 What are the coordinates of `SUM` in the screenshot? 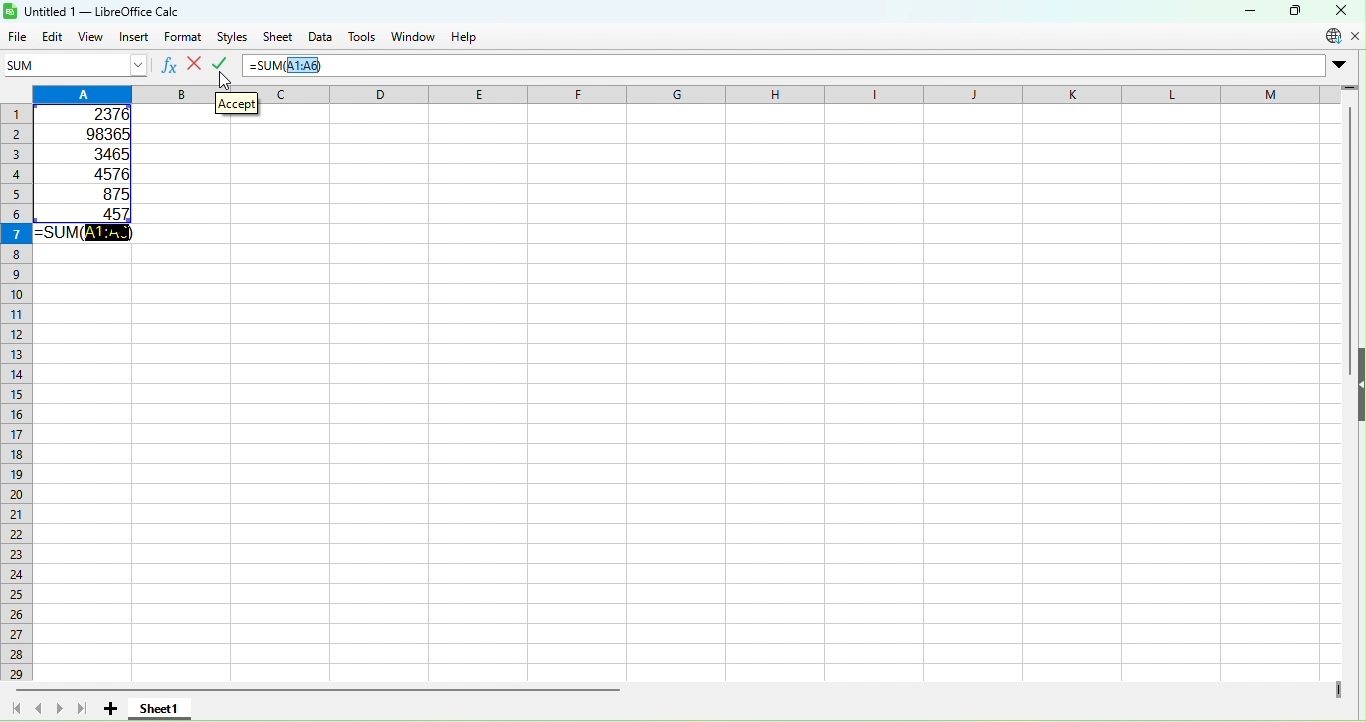 It's located at (41, 63).